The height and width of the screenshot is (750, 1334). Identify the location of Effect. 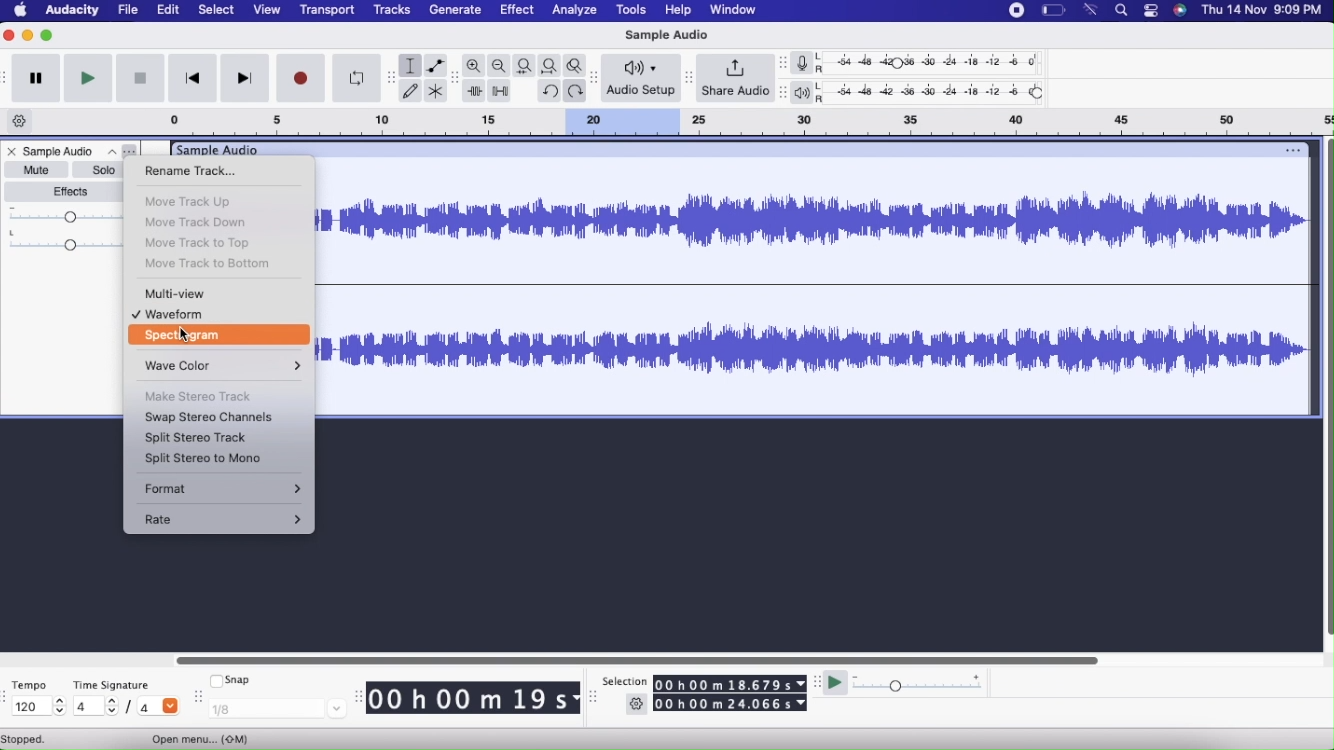
(518, 11).